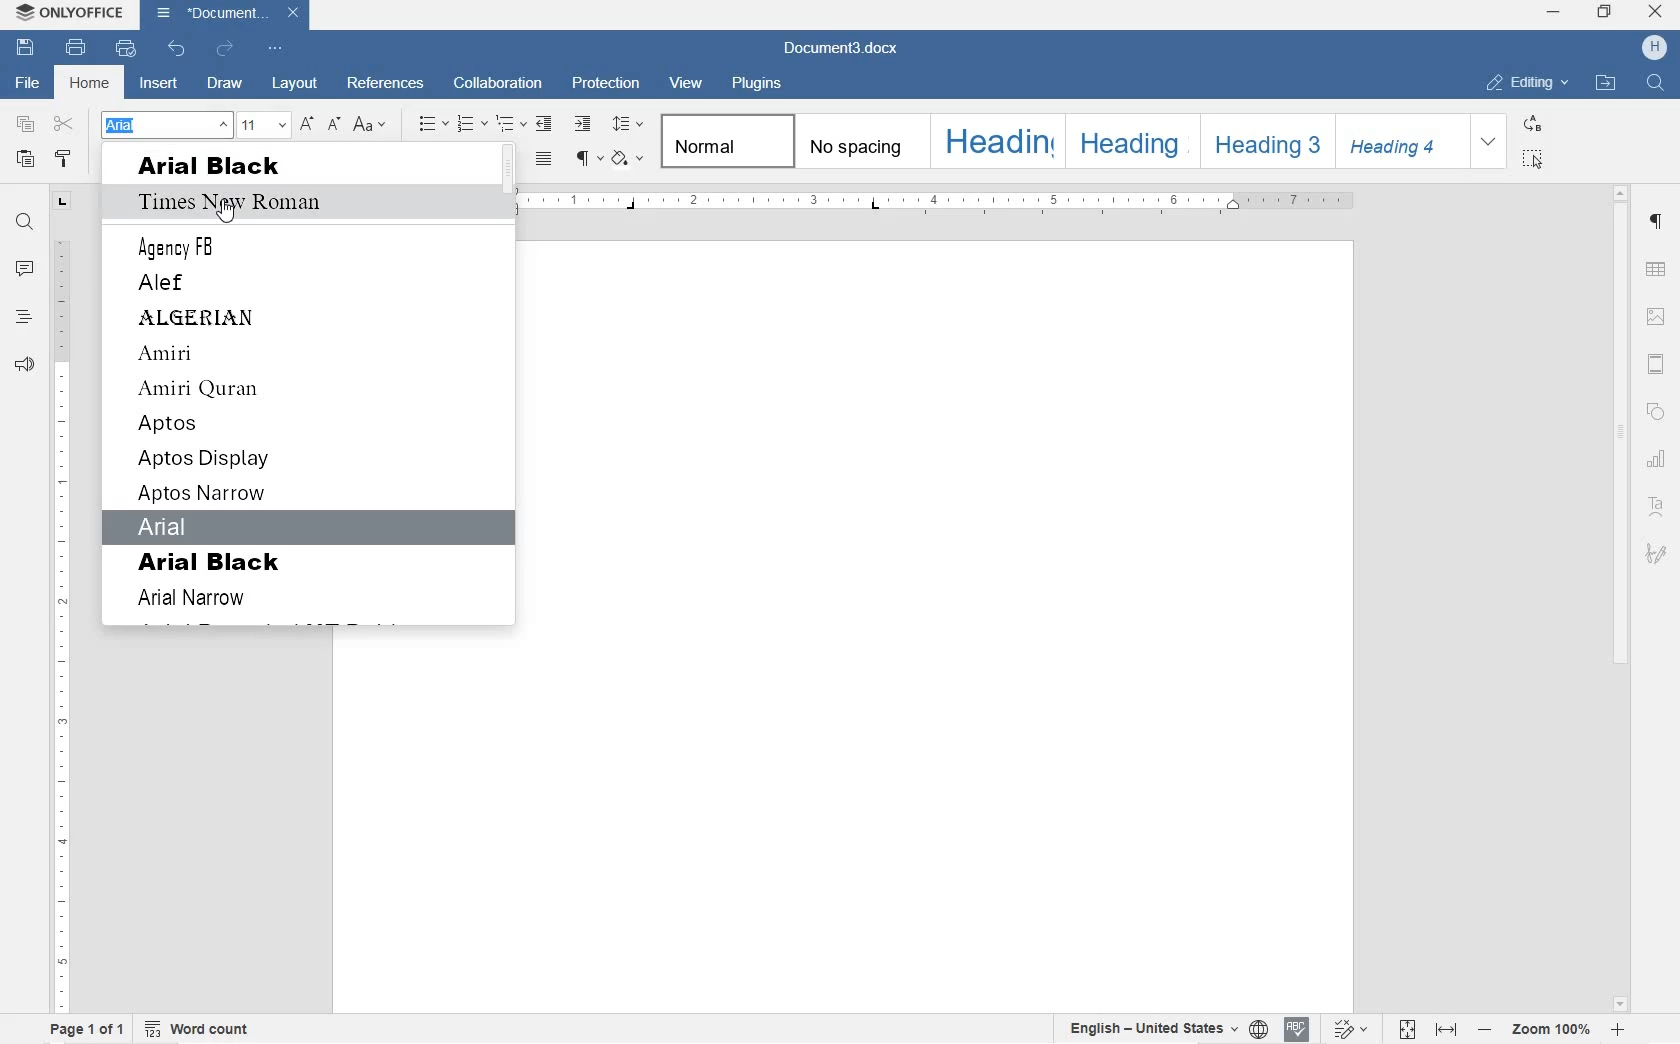 This screenshot has width=1680, height=1044. What do you see at coordinates (1657, 506) in the screenshot?
I see `TEXT ART` at bounding box center [1657, 506].